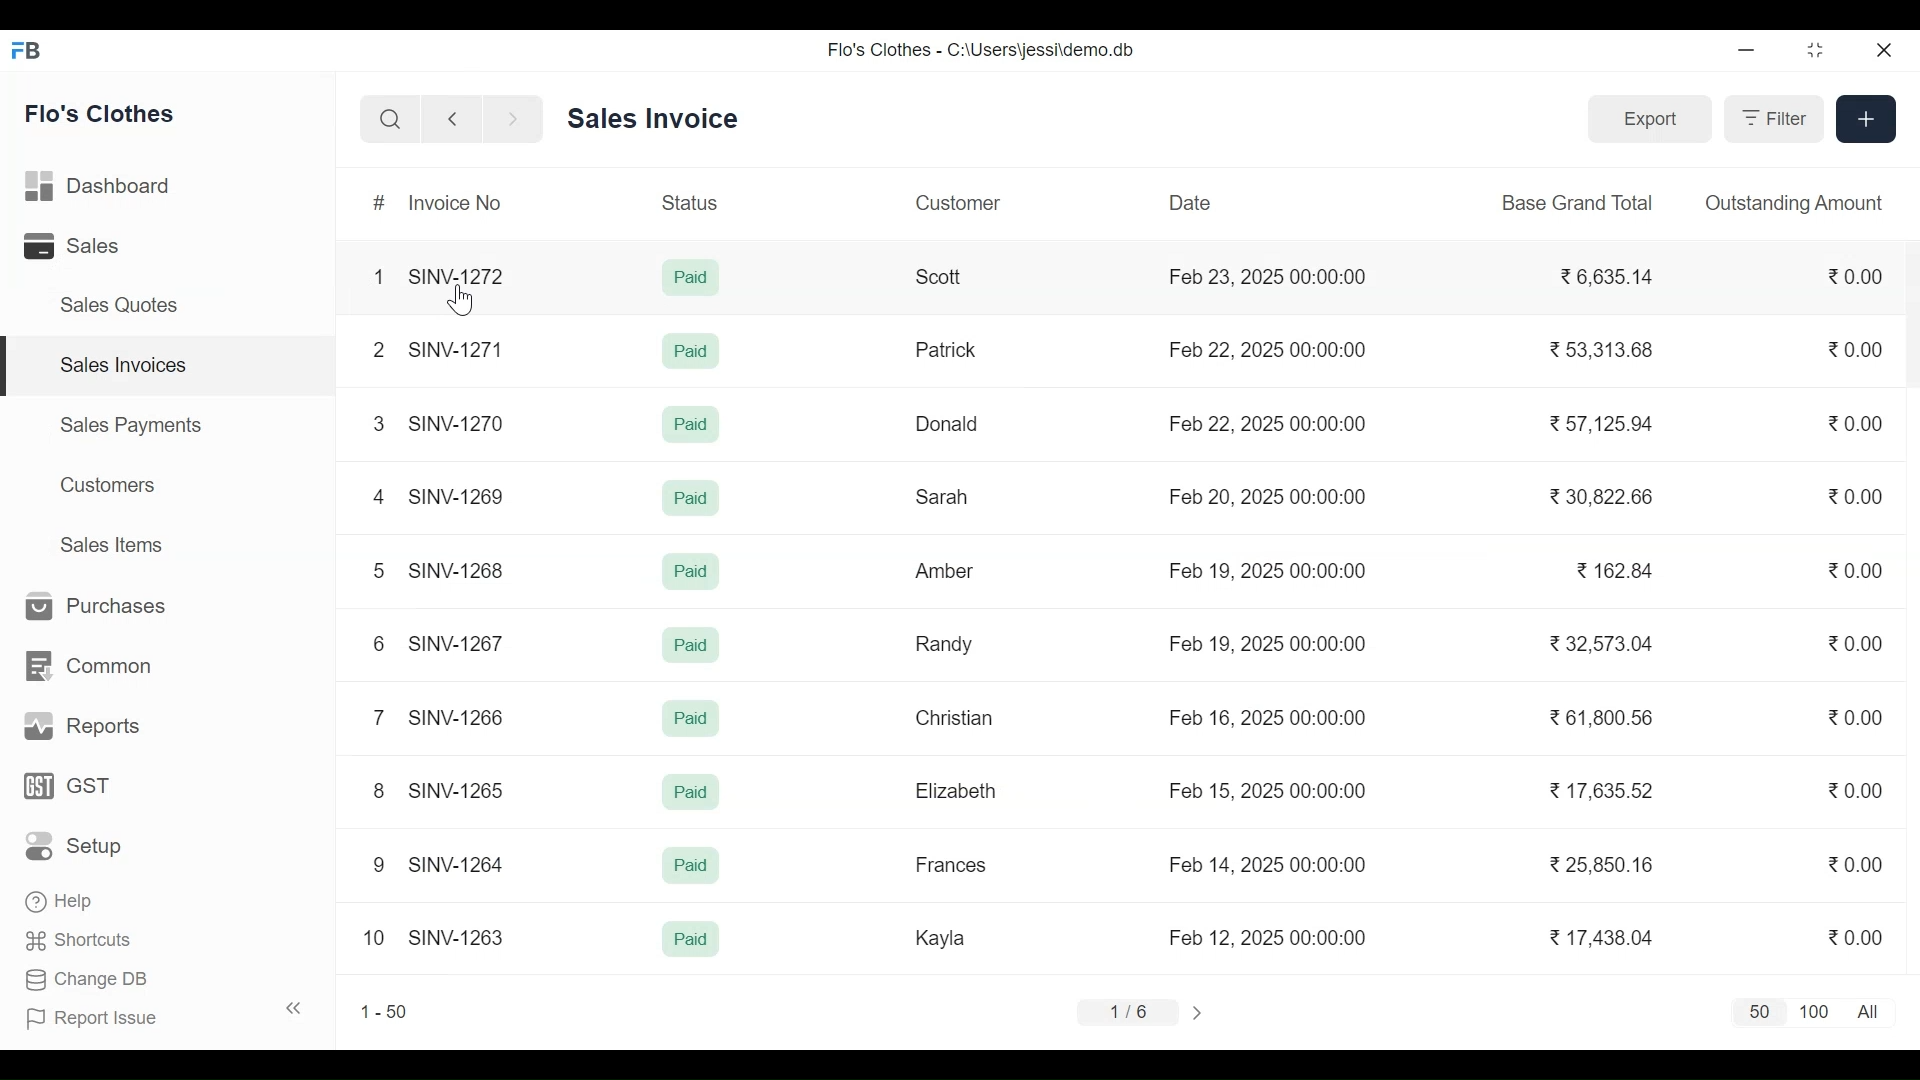 The image size is (1920, 1080). Describe the element at coordinates (1747, 51) in the screenshot. I see `Minimize` at that location.